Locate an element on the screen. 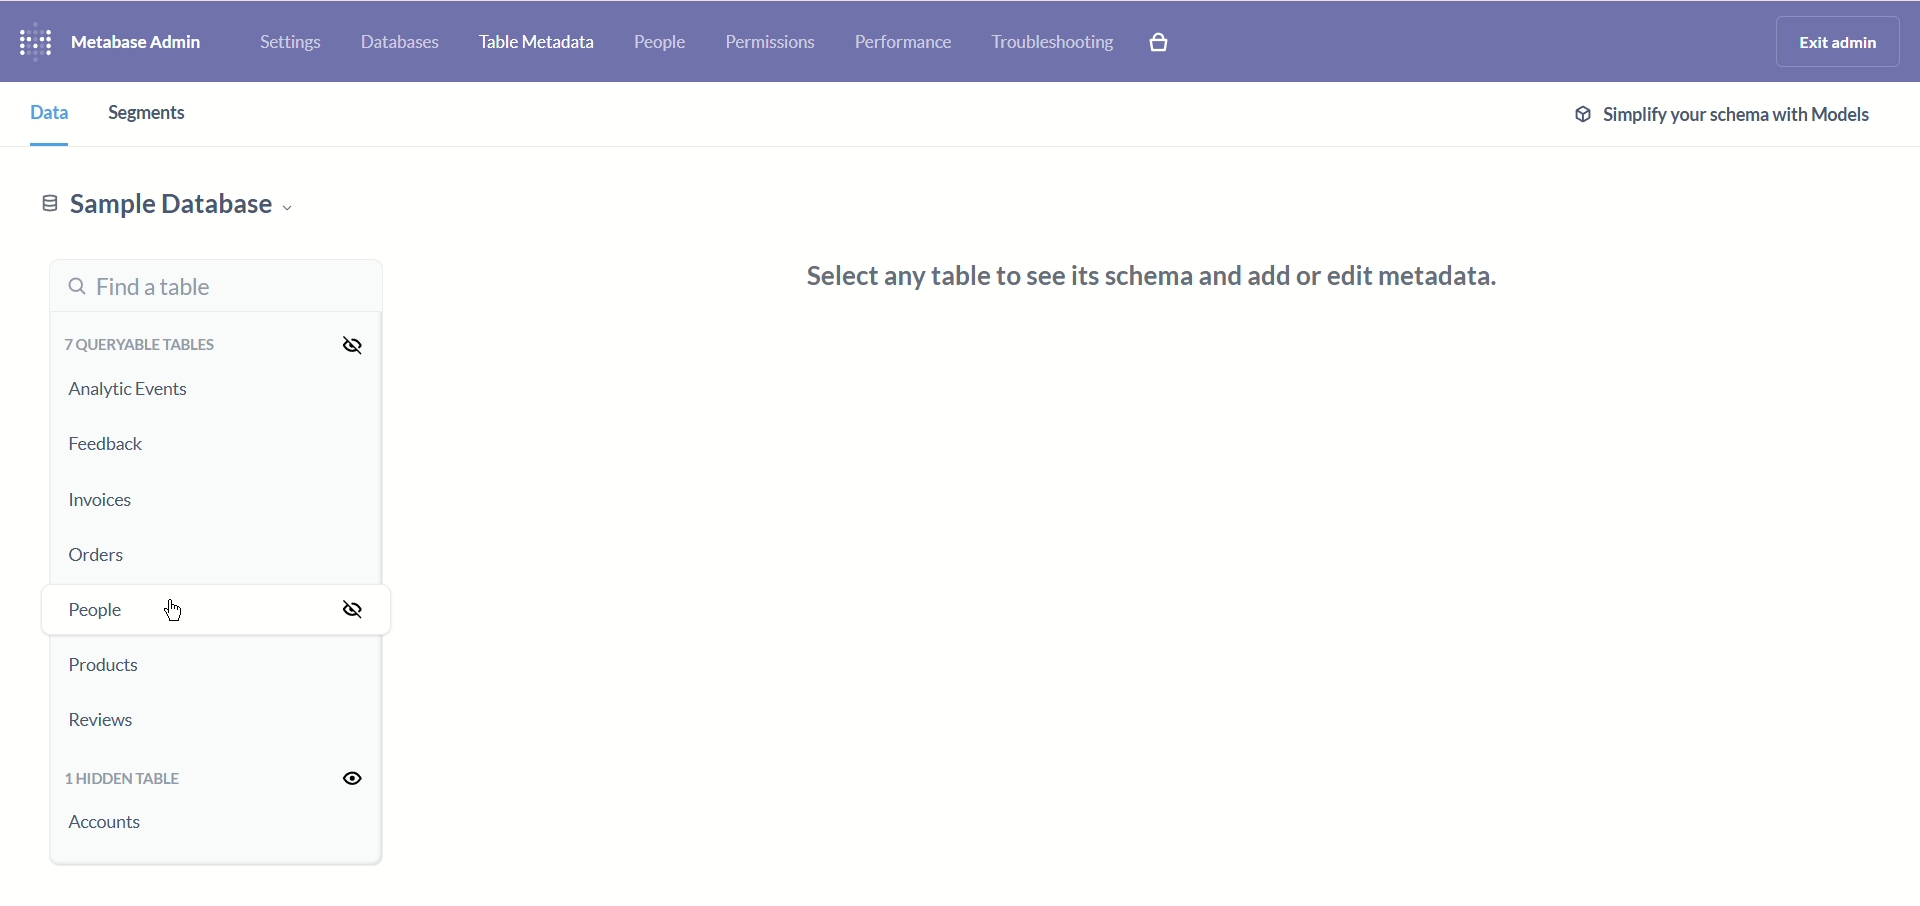 Image resolution: width=1920 pixels, height=906 pixels. Table Metadata is located at coordinates (539, 45).